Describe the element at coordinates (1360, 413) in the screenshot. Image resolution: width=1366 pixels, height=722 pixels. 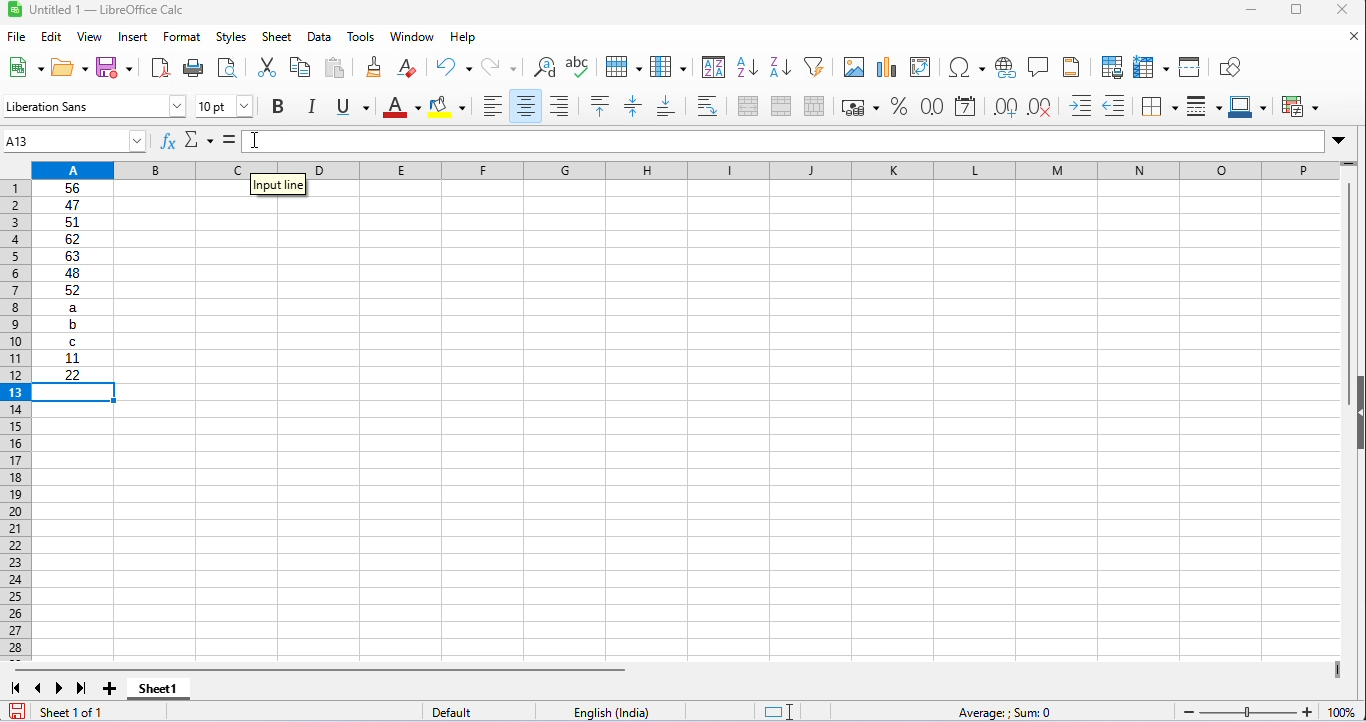
I see `Collapse/Expand` at that location.